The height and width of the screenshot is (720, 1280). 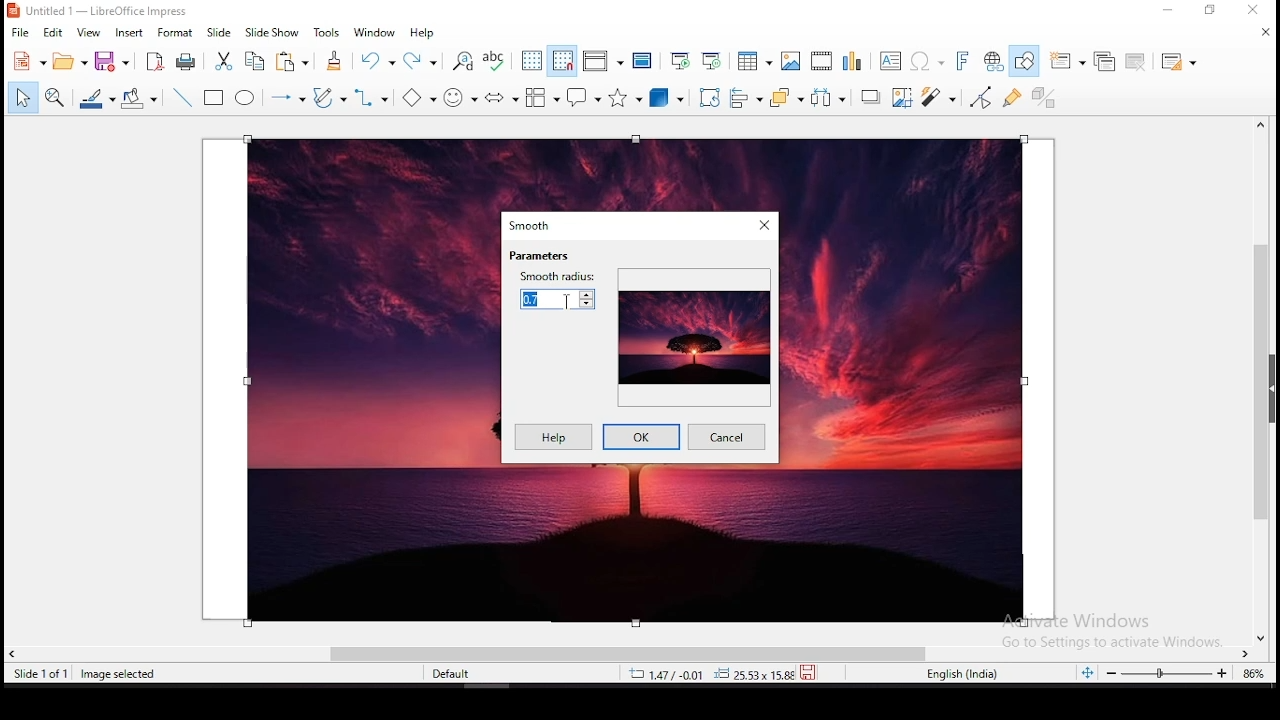 What do you see at coordinates (289, 61) in the screenshot?
I see `copy` at bounding box center [289, 61].